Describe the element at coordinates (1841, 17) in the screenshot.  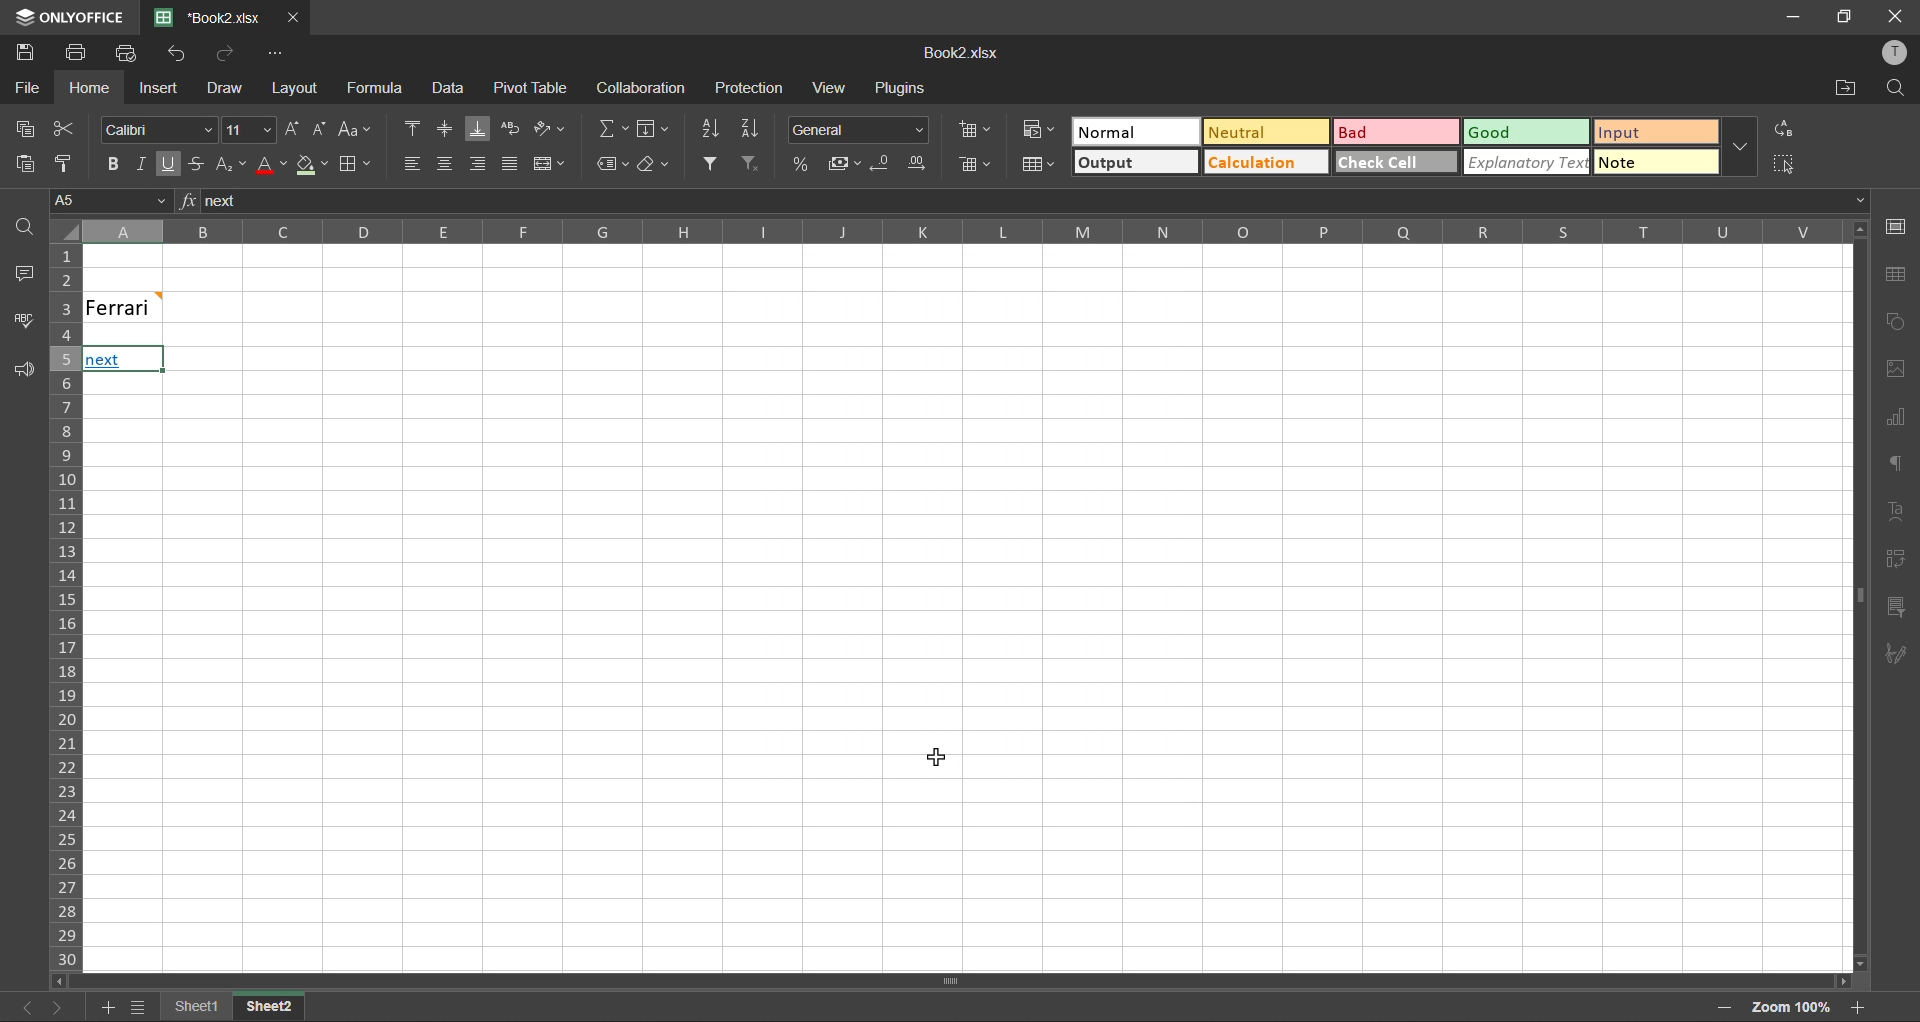
I see `maximize` at that location.